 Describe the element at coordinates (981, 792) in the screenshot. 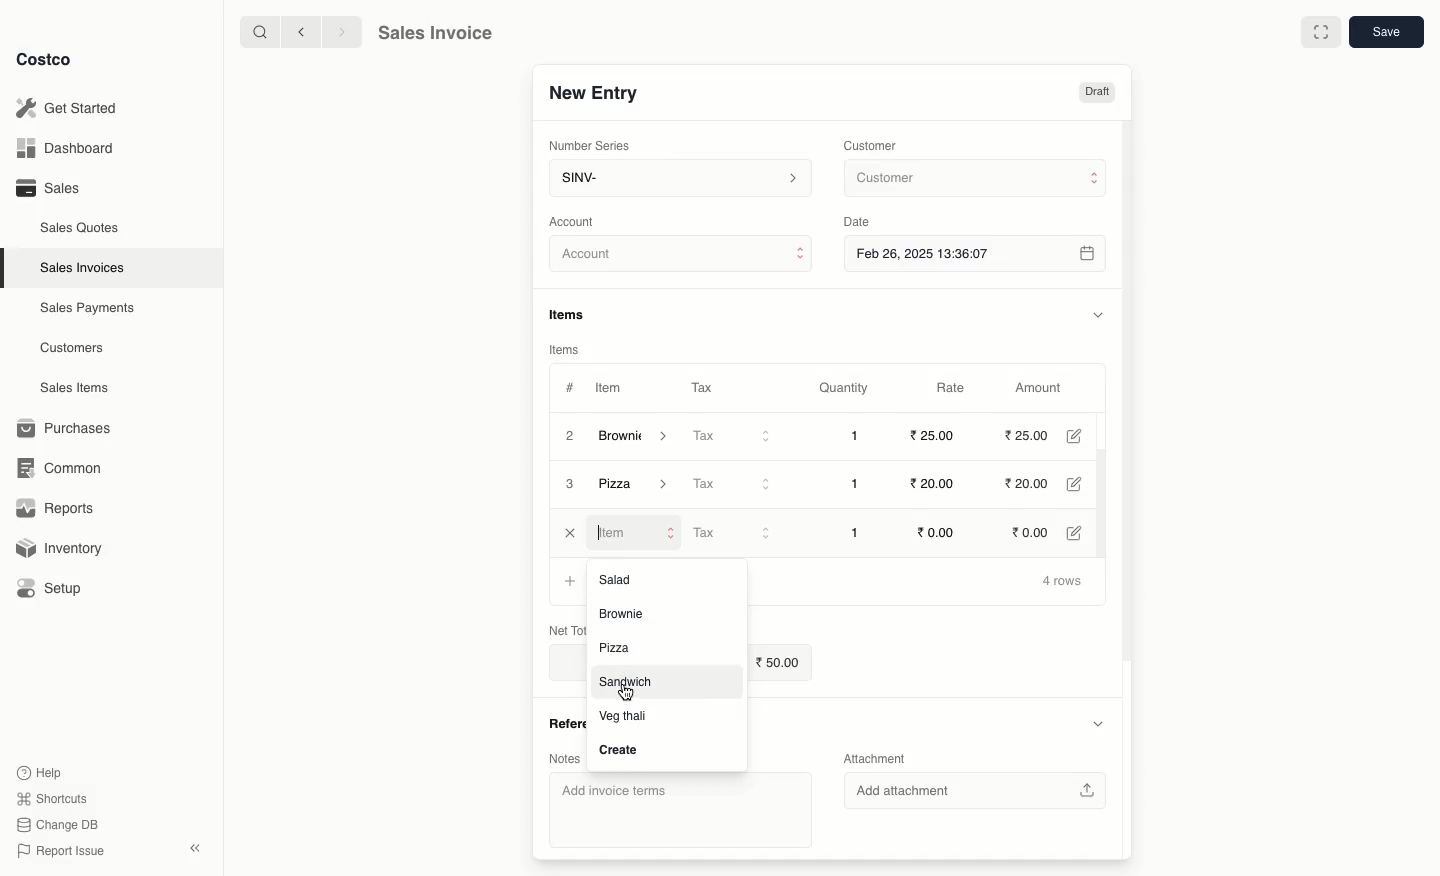

I see `‘Add attachment` at that location.